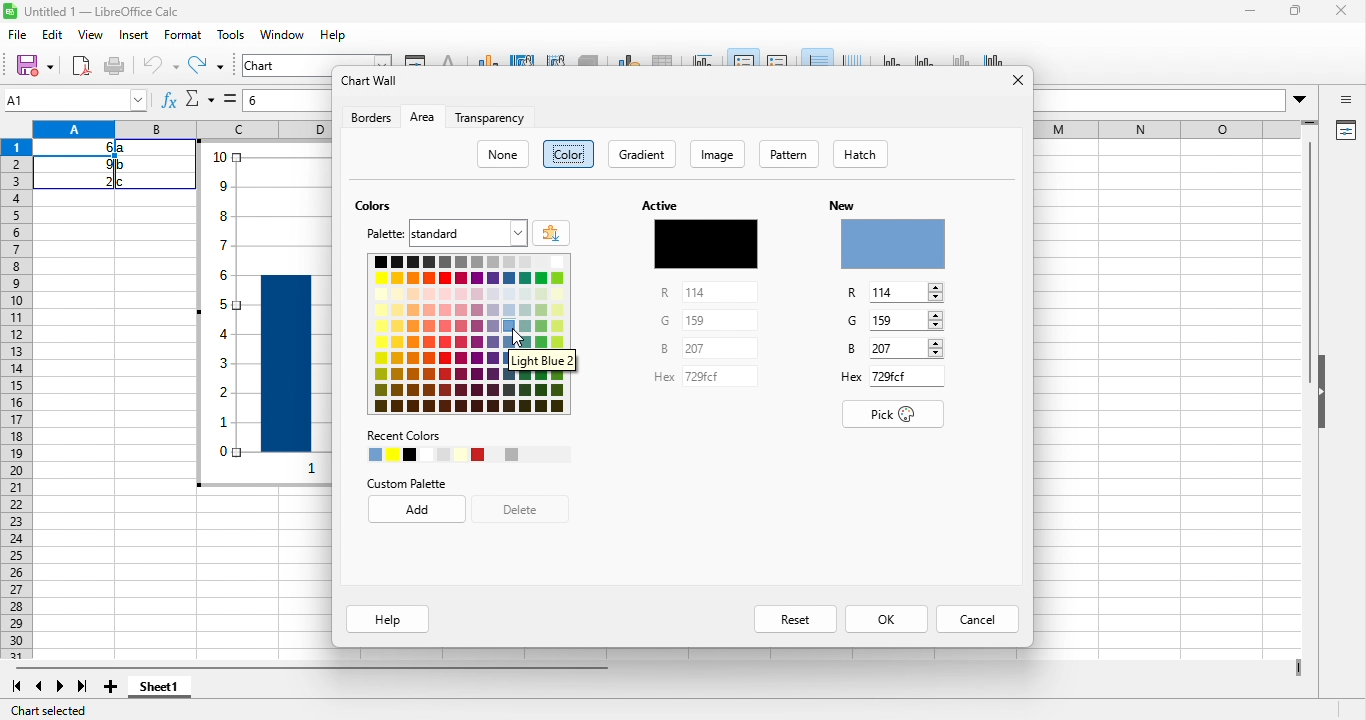  I want to click on borders, so click(370, 118).